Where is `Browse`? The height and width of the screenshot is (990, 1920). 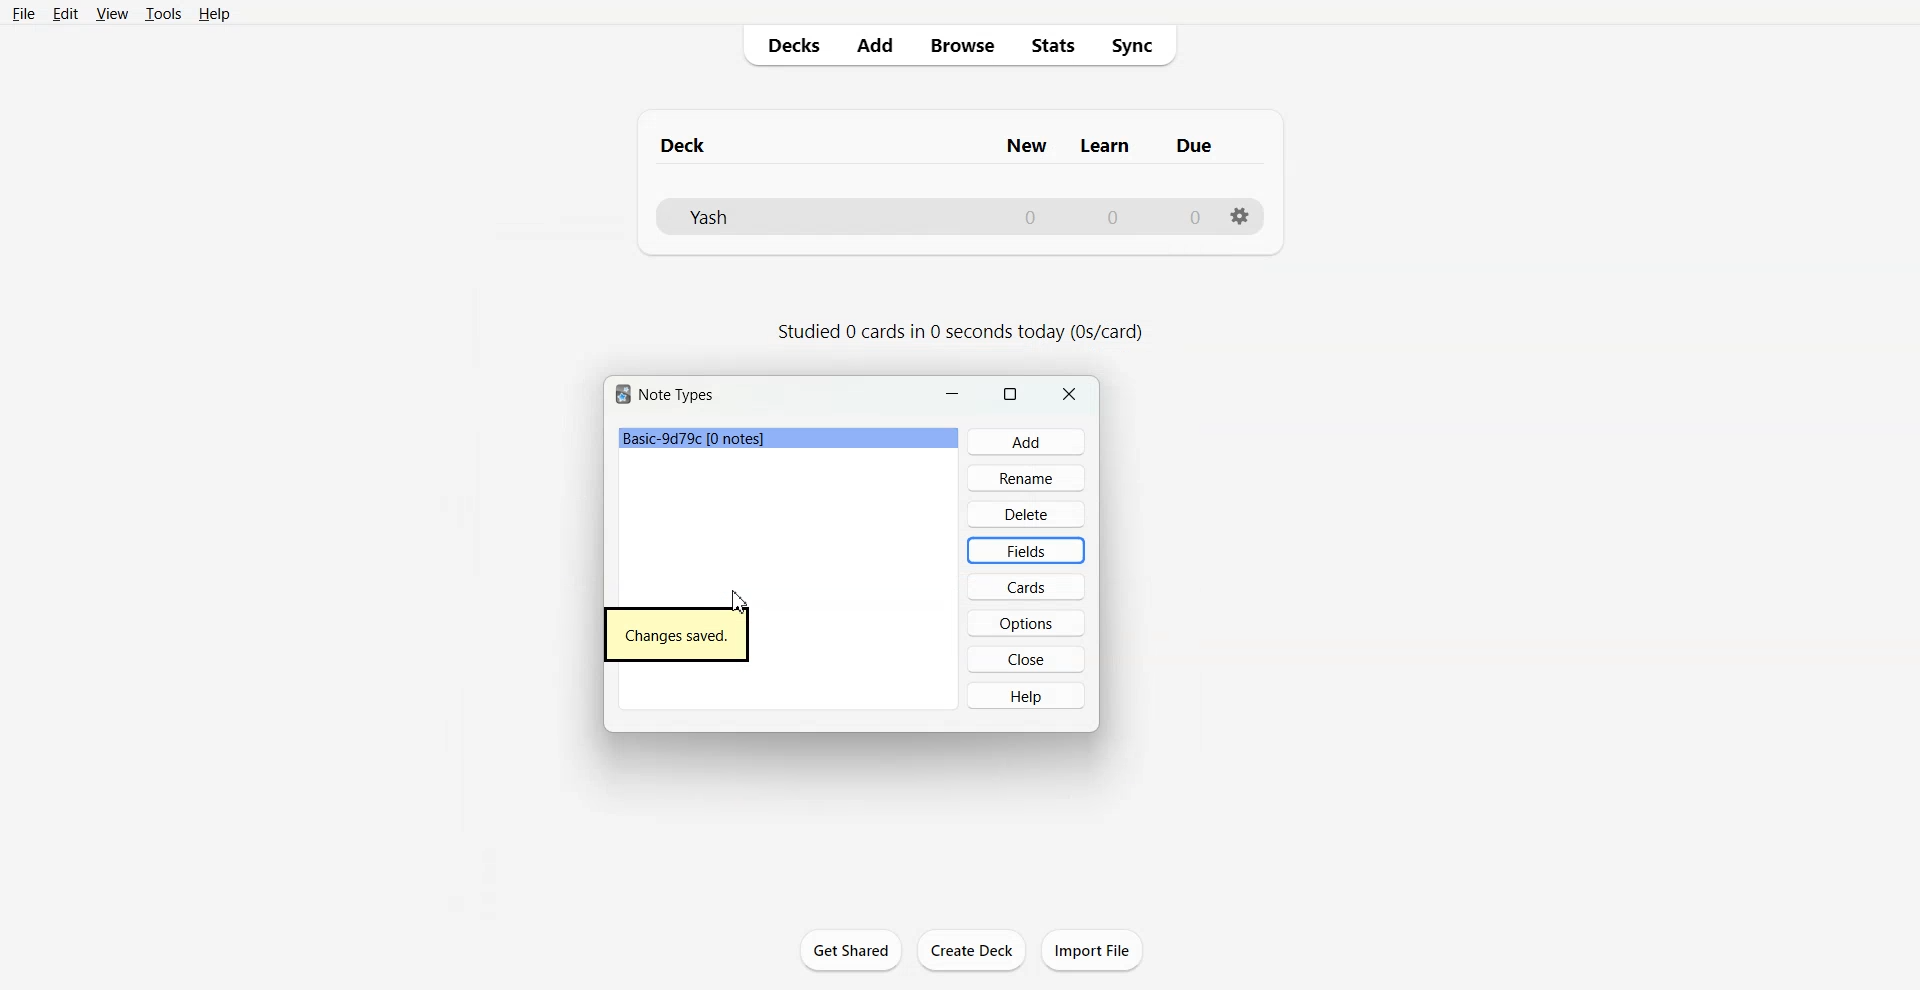
Browse is located at coordinates (961, 45).